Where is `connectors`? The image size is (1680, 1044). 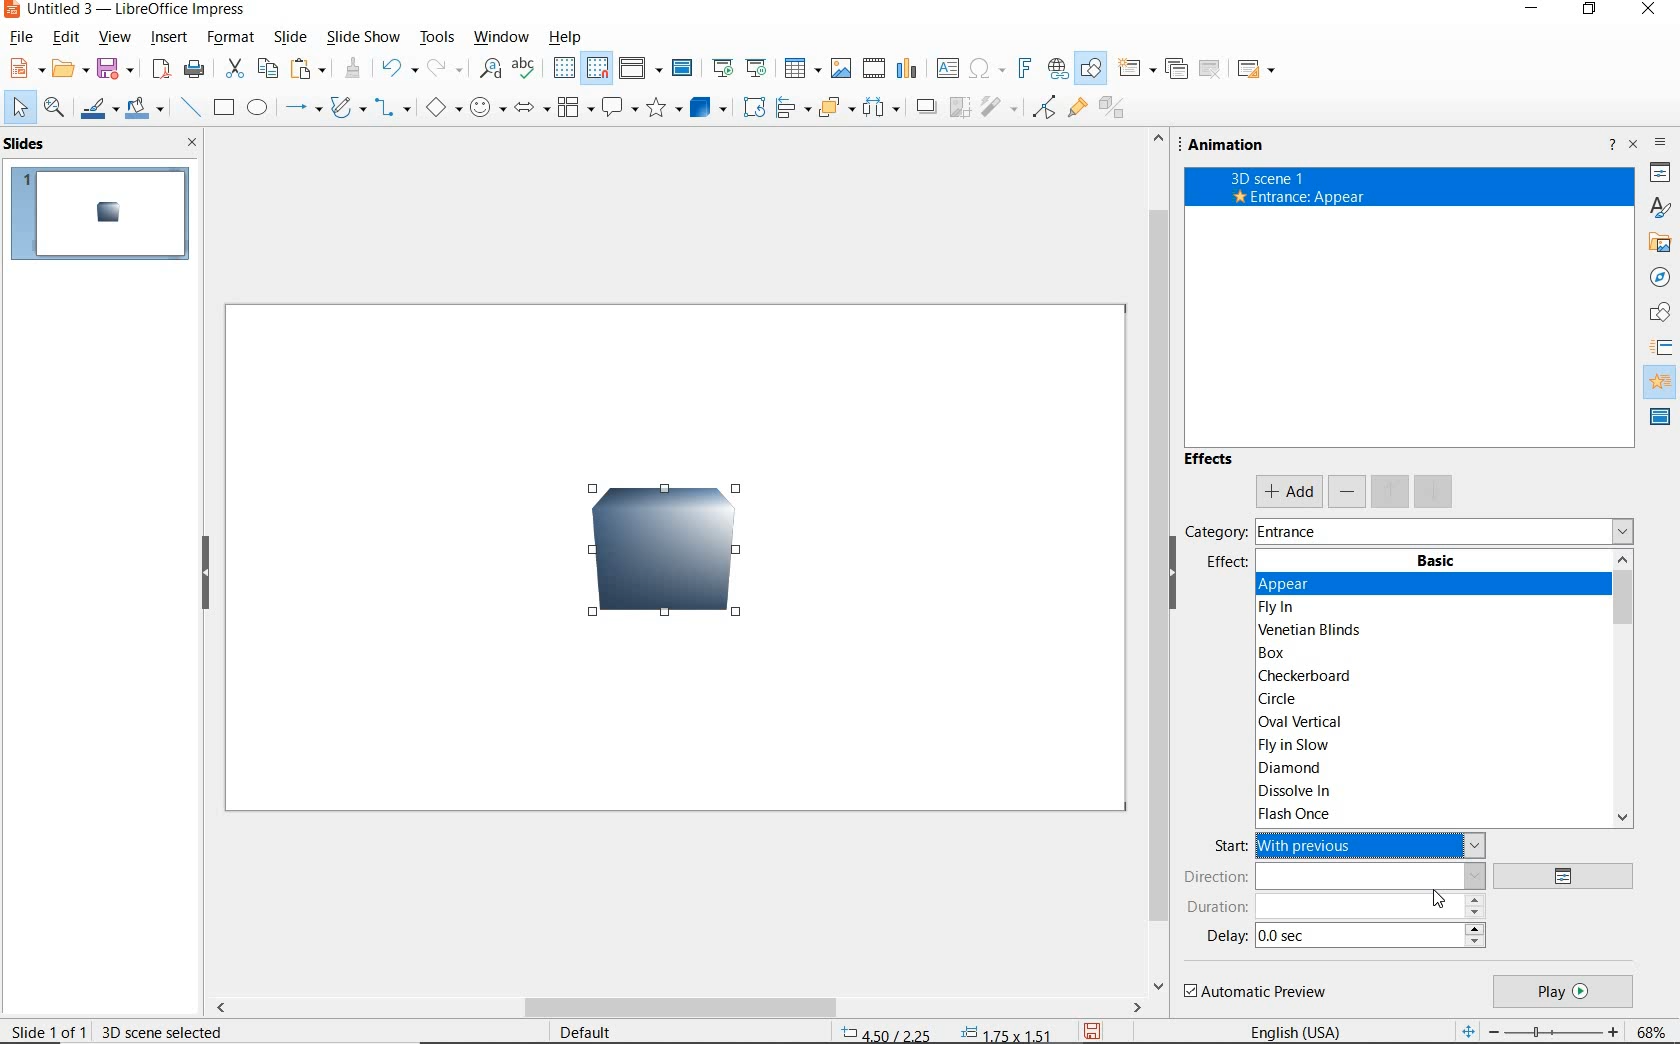 connectors is located at coordinates (392, 110).